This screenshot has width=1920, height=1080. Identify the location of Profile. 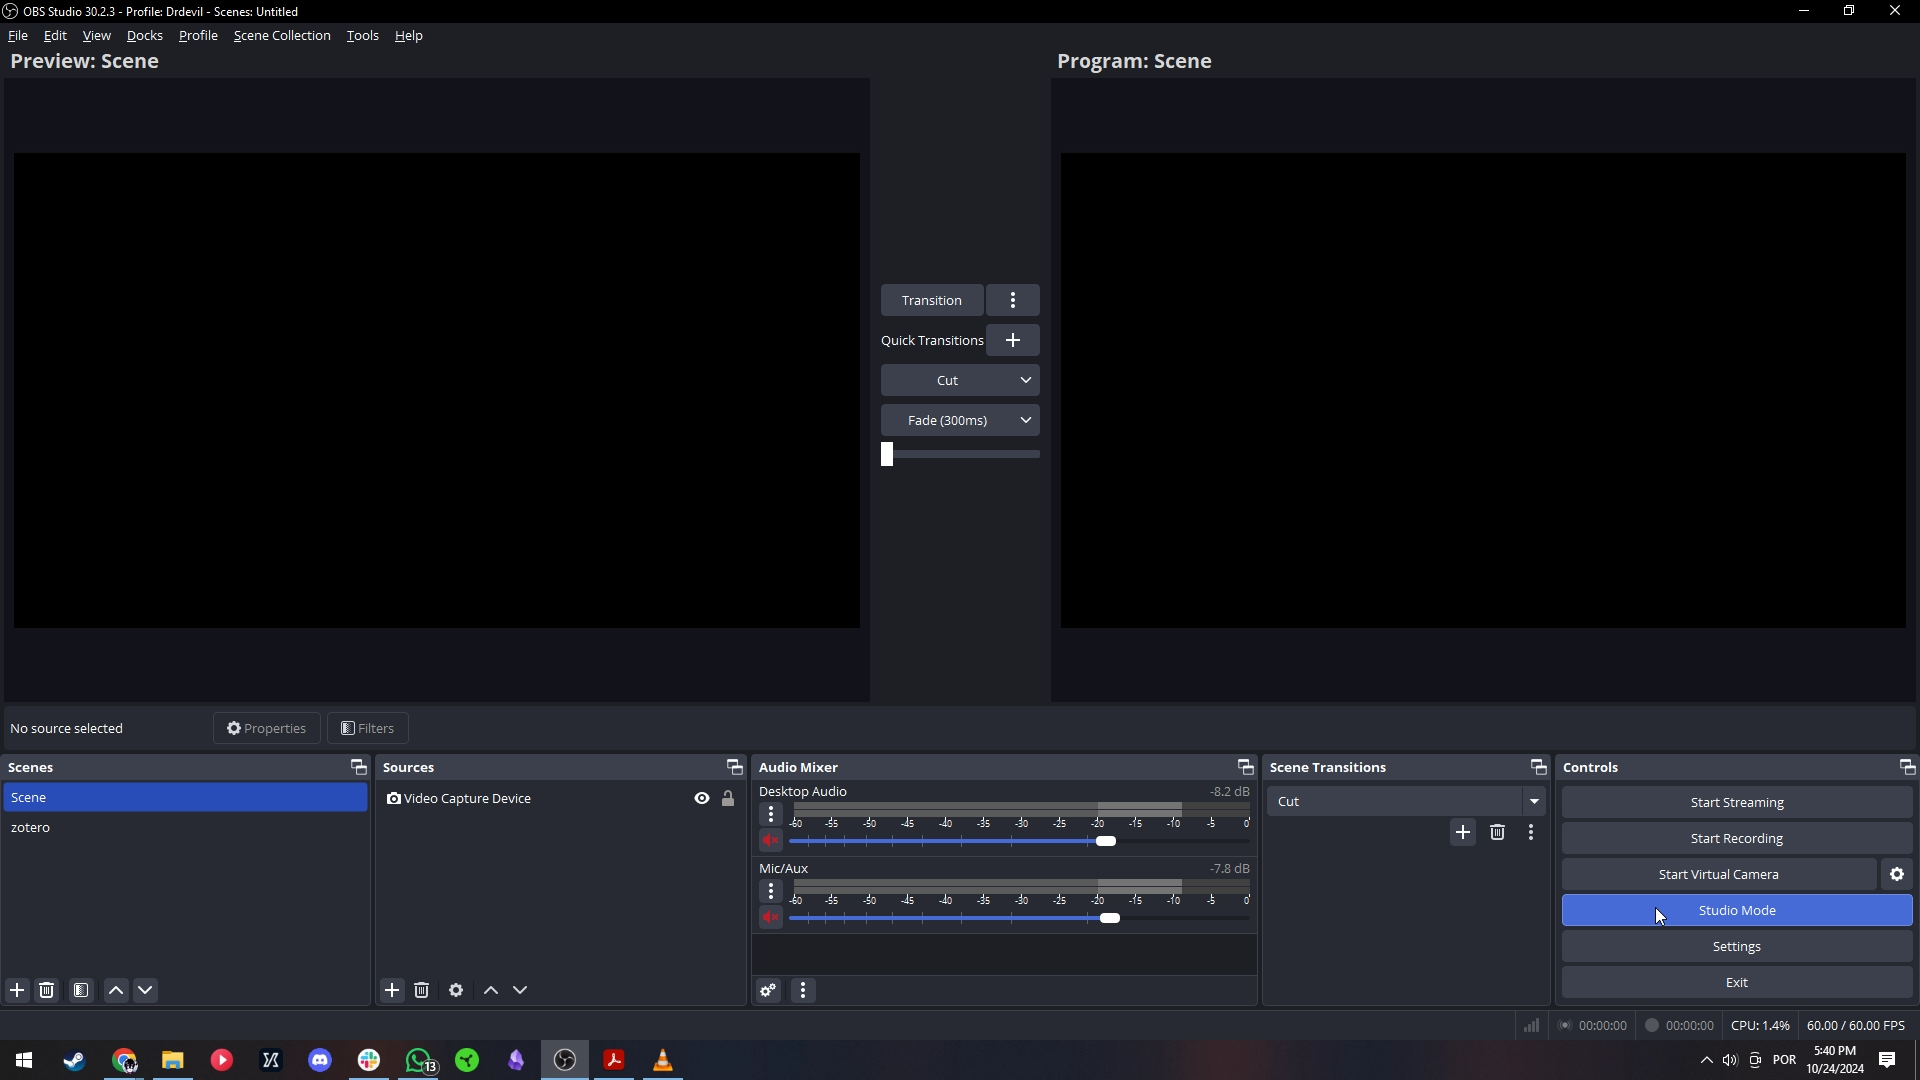
(200, 35).